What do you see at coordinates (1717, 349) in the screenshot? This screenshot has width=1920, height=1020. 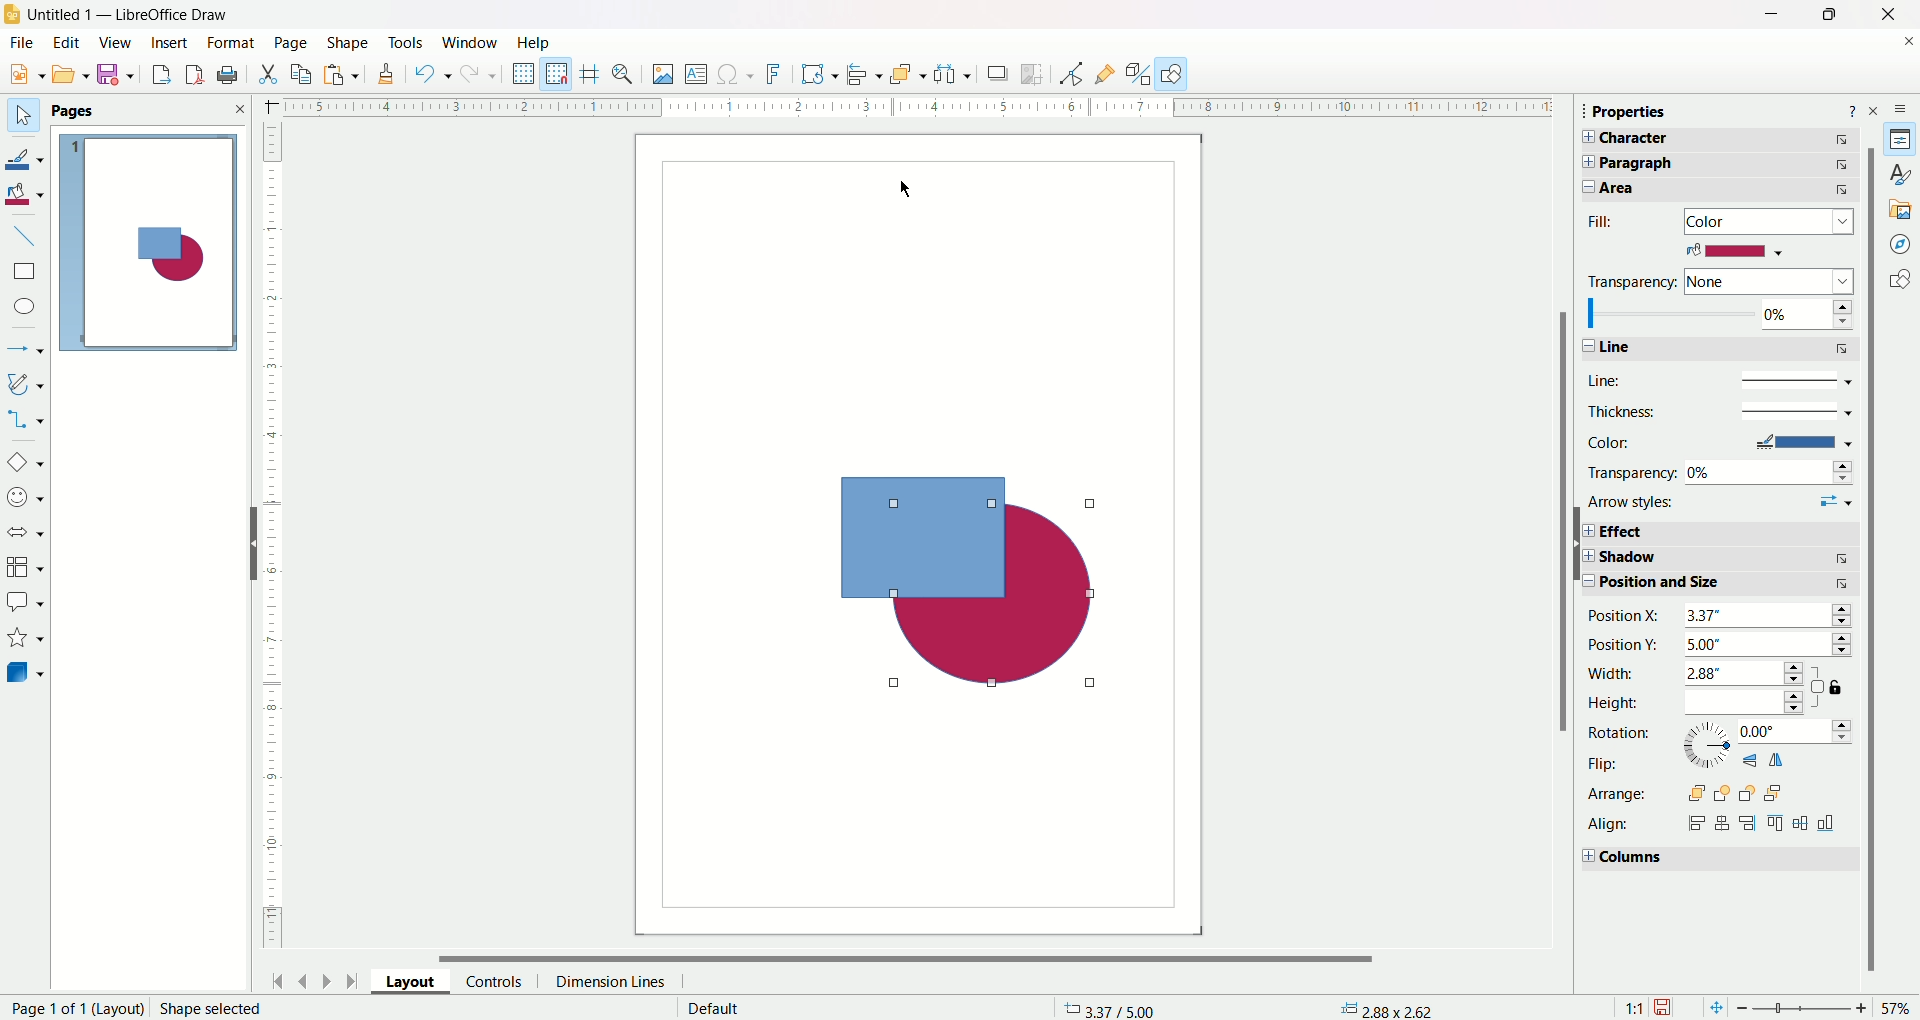 I see `line` at bounding box center [1717, 349].